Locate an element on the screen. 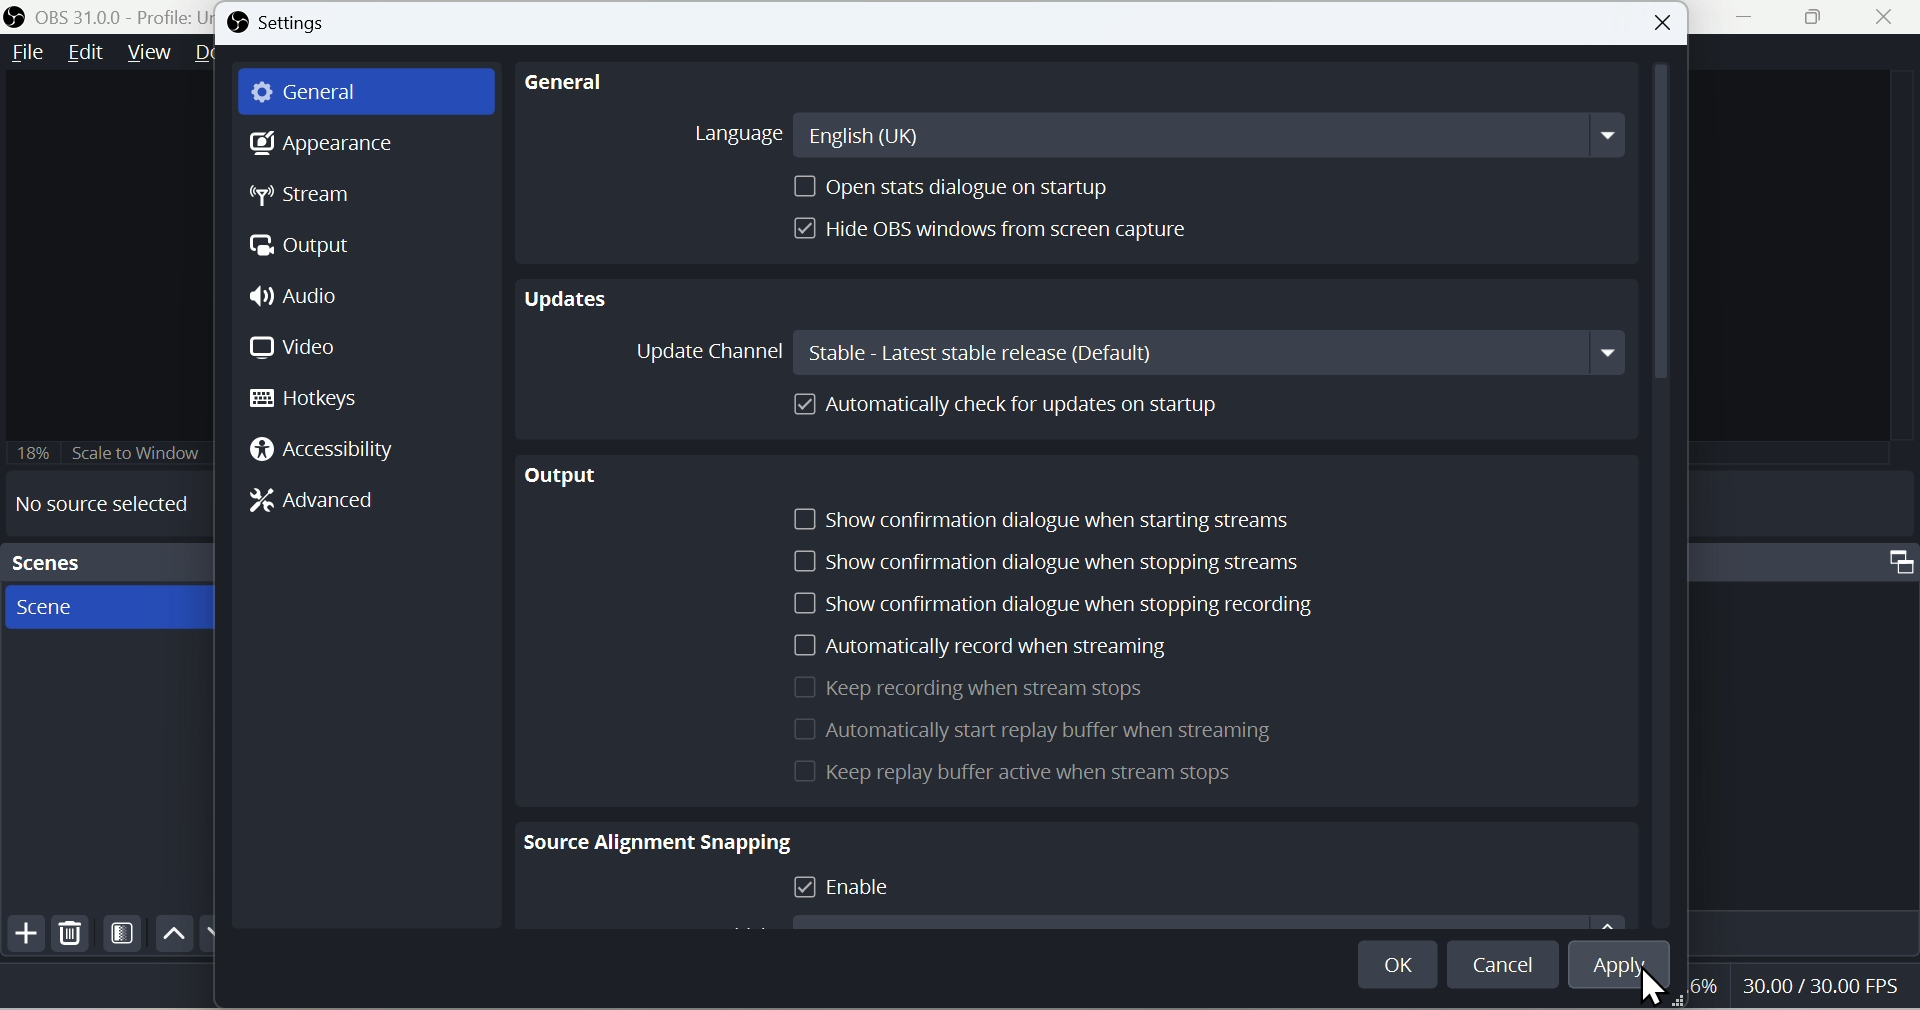  Automatically start replay buffer when is streaming is located at coordinates (1033, 732).